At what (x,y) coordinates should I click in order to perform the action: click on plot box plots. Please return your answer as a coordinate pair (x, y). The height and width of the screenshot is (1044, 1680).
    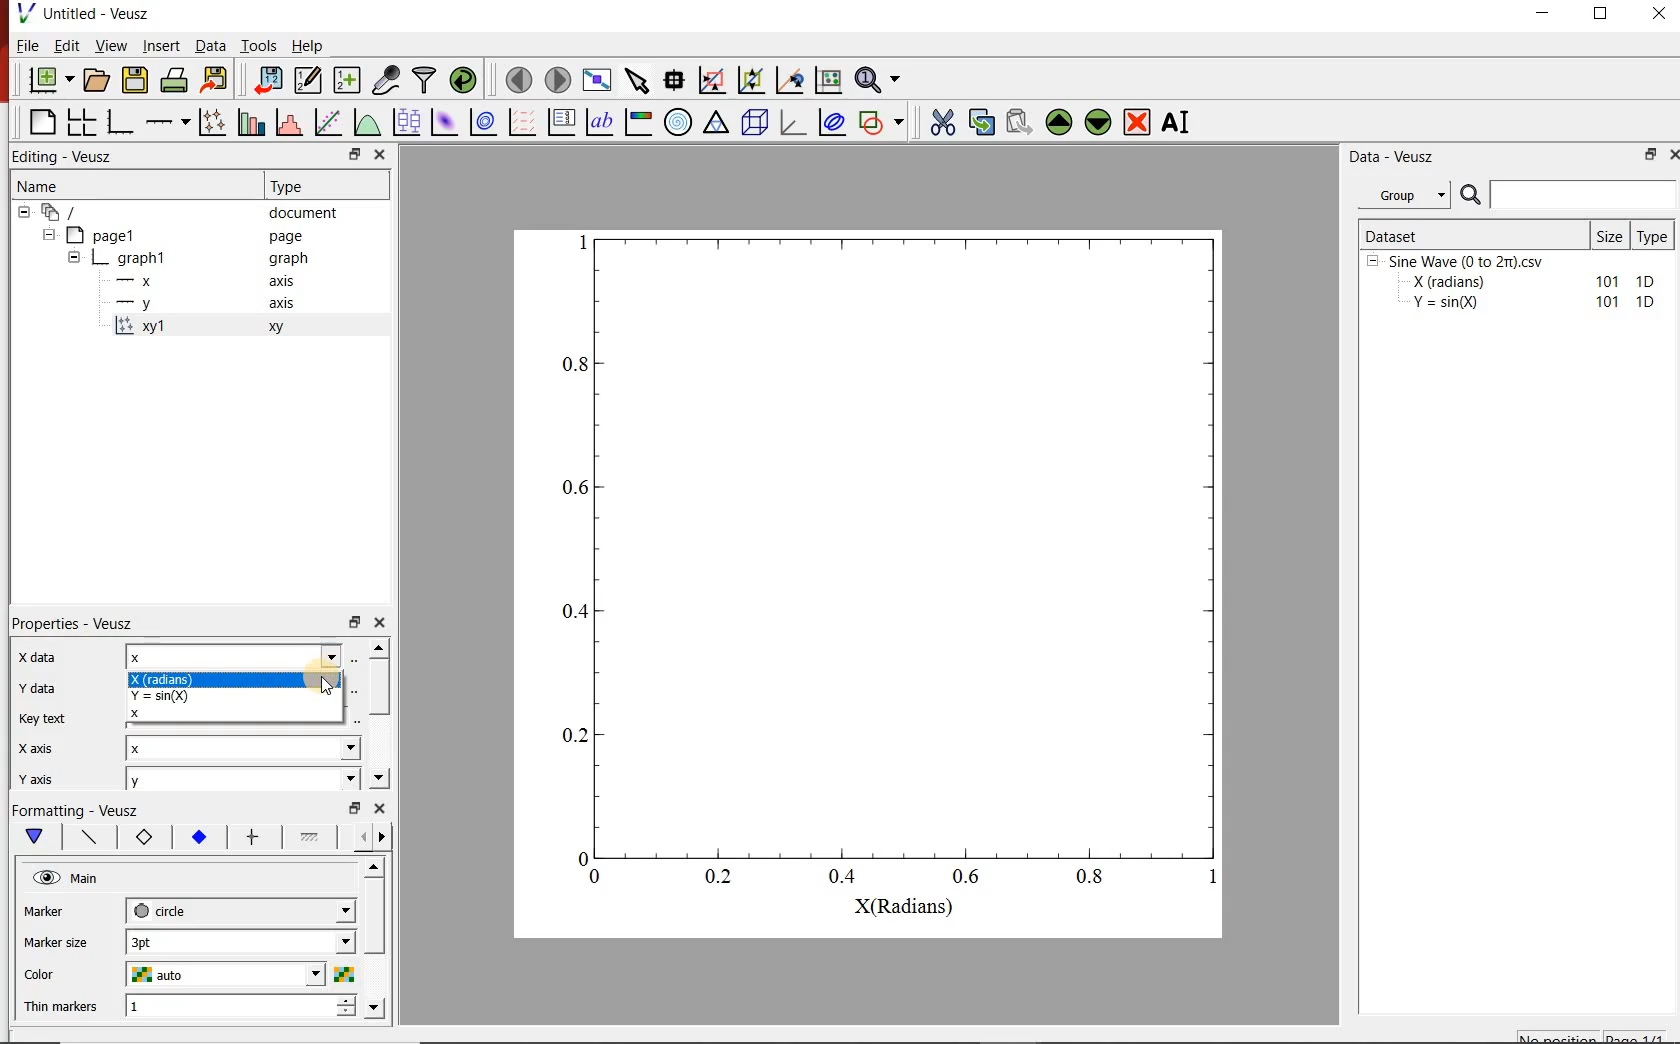
    Looking at the image, I should click on (408, 123).